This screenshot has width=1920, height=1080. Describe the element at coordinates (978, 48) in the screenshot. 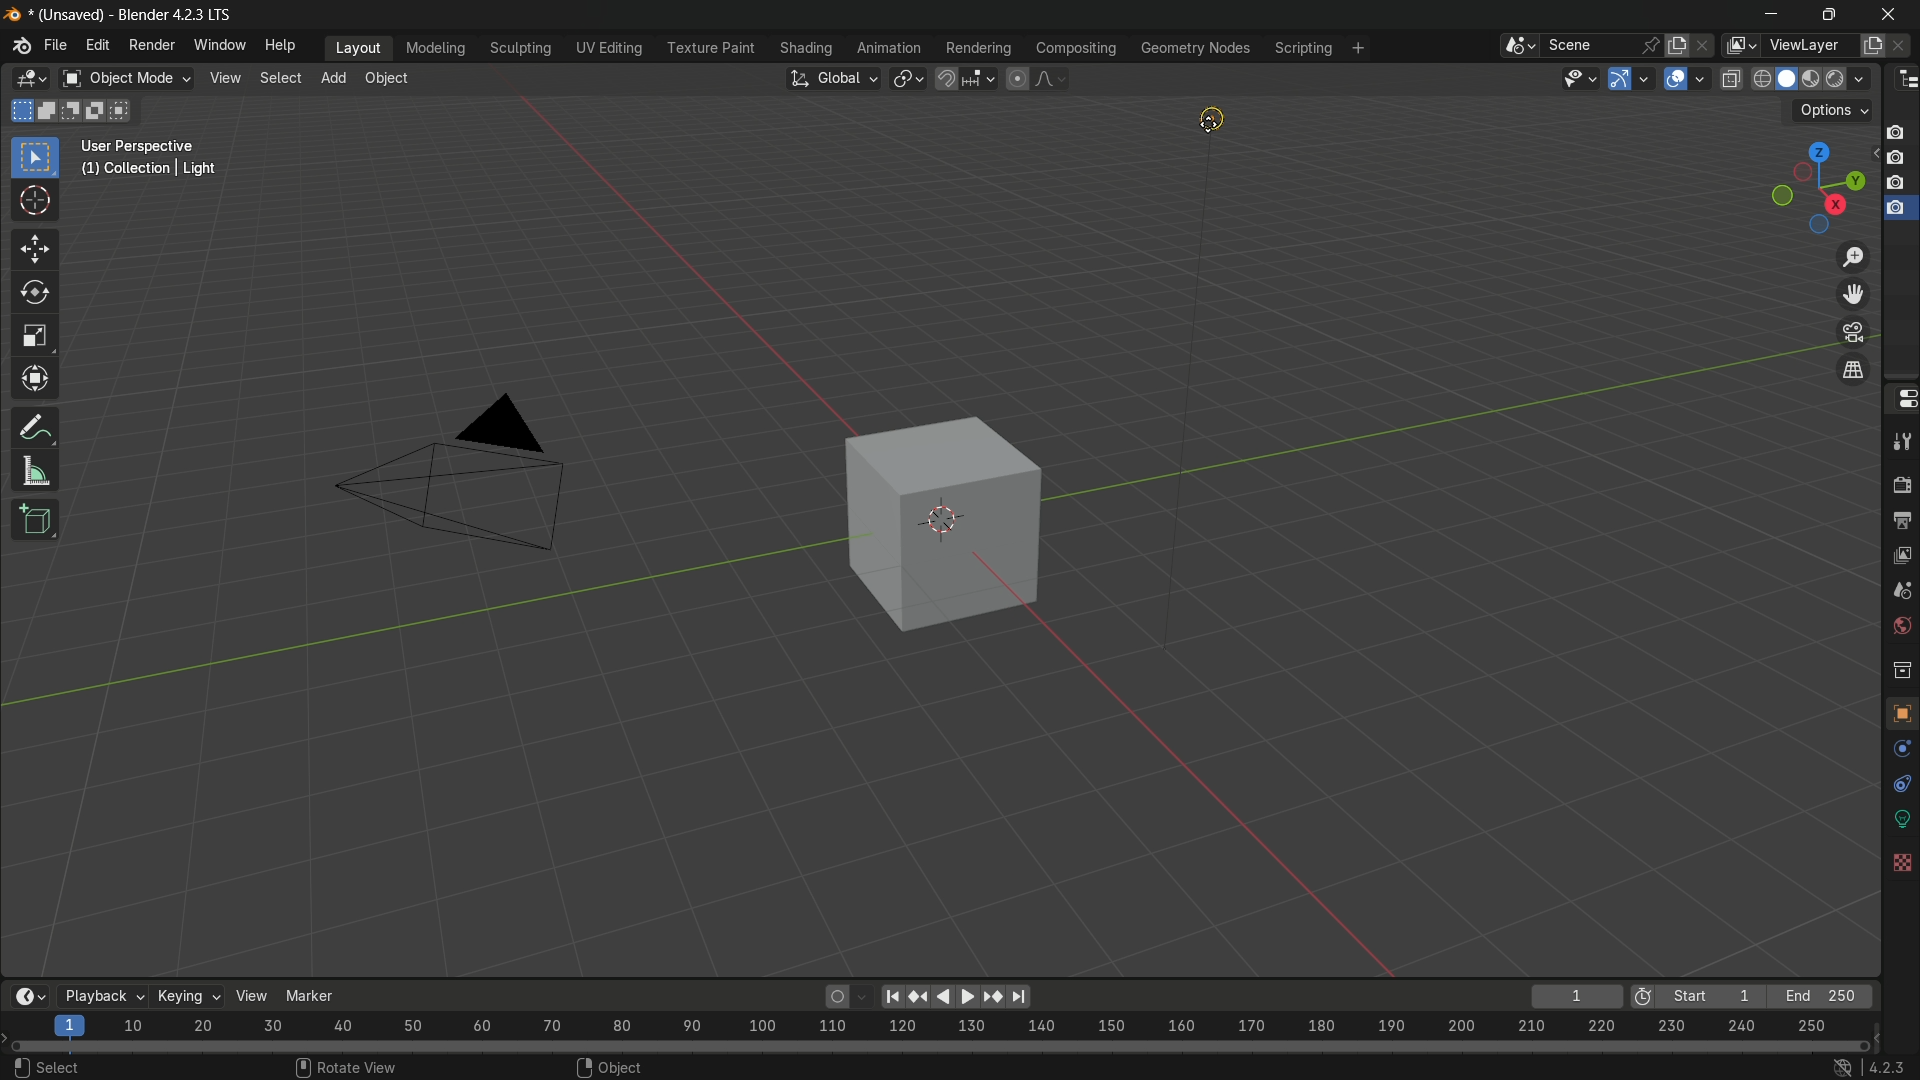

I see `rendering menu` at that location.